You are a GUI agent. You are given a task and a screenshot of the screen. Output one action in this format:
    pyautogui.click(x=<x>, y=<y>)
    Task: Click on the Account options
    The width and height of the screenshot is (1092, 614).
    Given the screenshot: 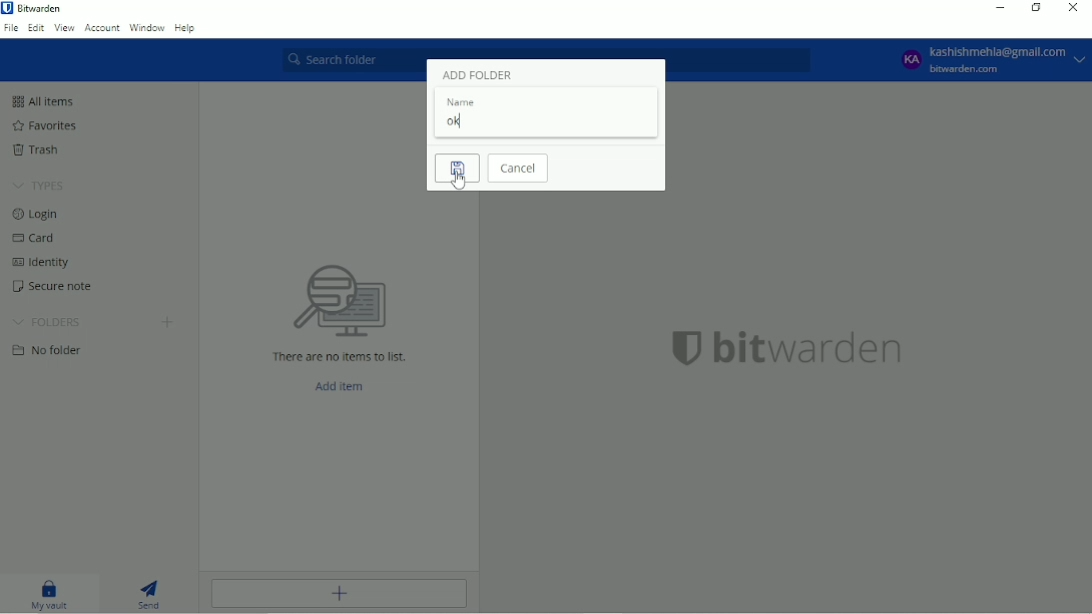 What is the action you would take?
    pyautogui.click(x=990, y=60)
    